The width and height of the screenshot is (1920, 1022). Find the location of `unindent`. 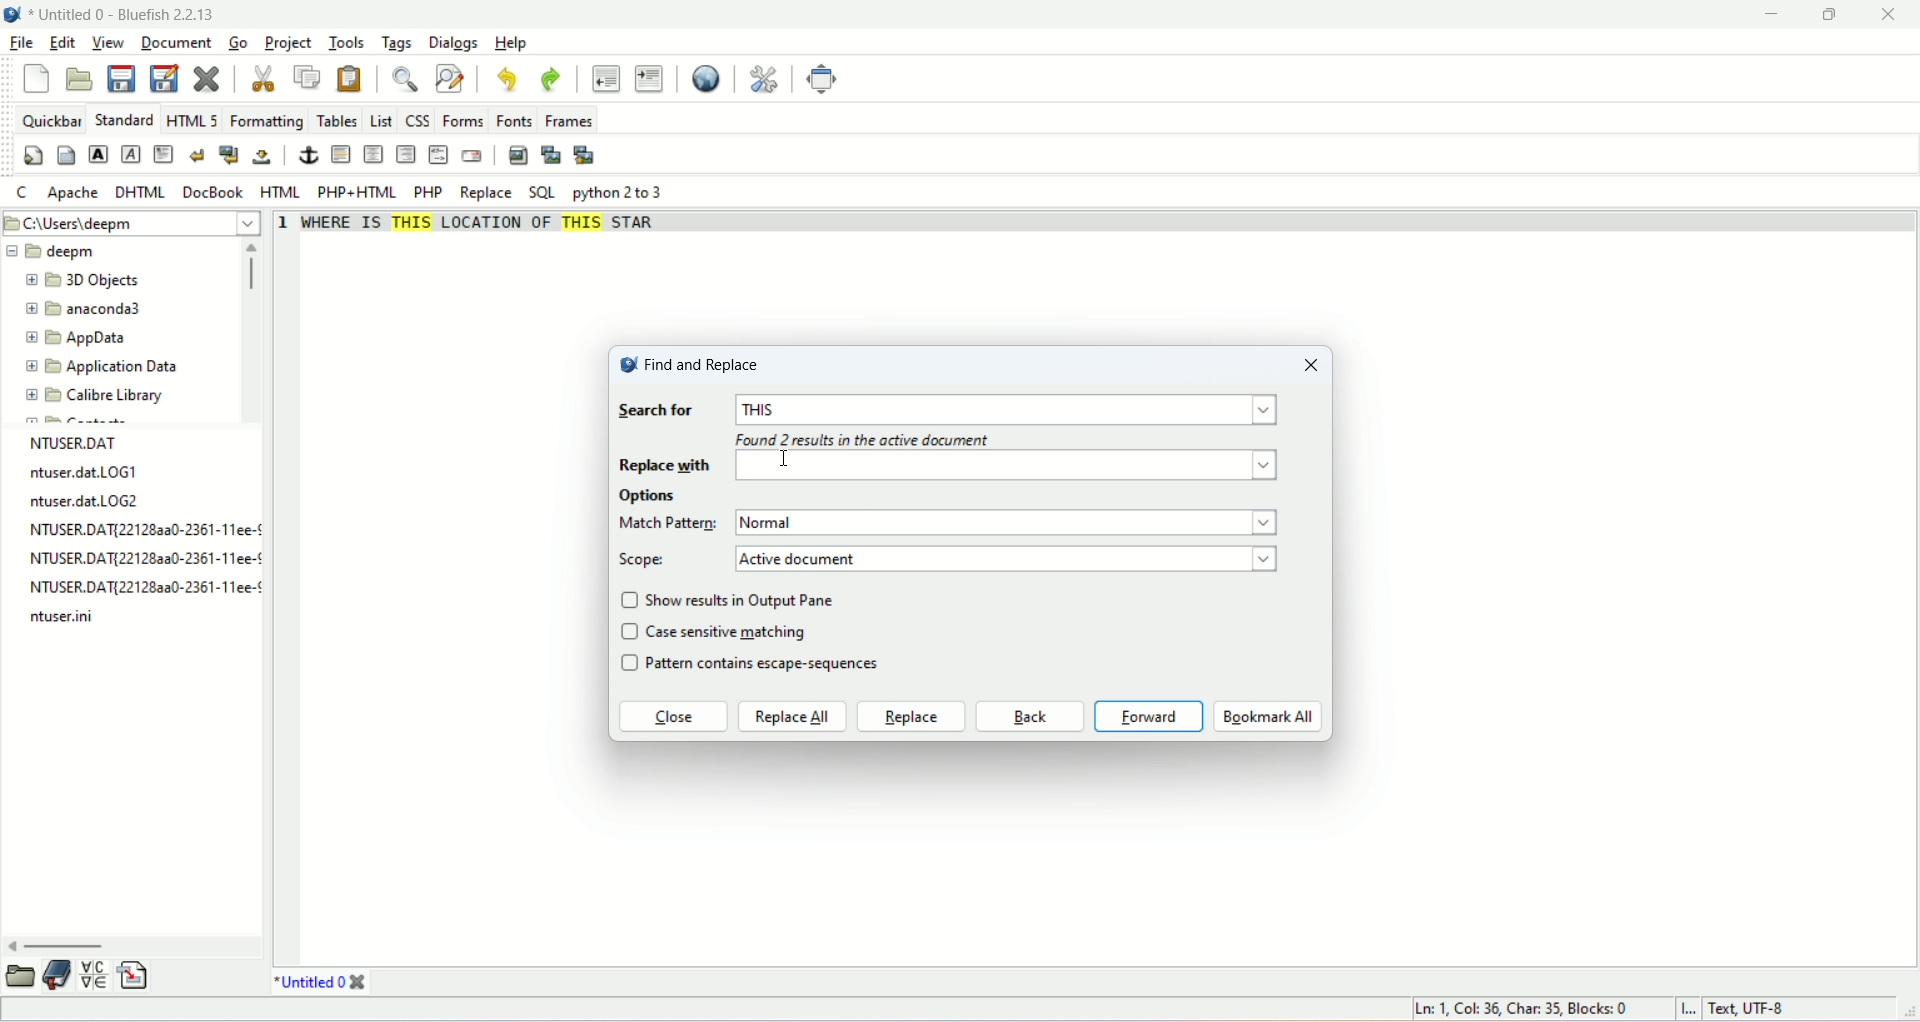

unindent is located at coordinates (605, 78).